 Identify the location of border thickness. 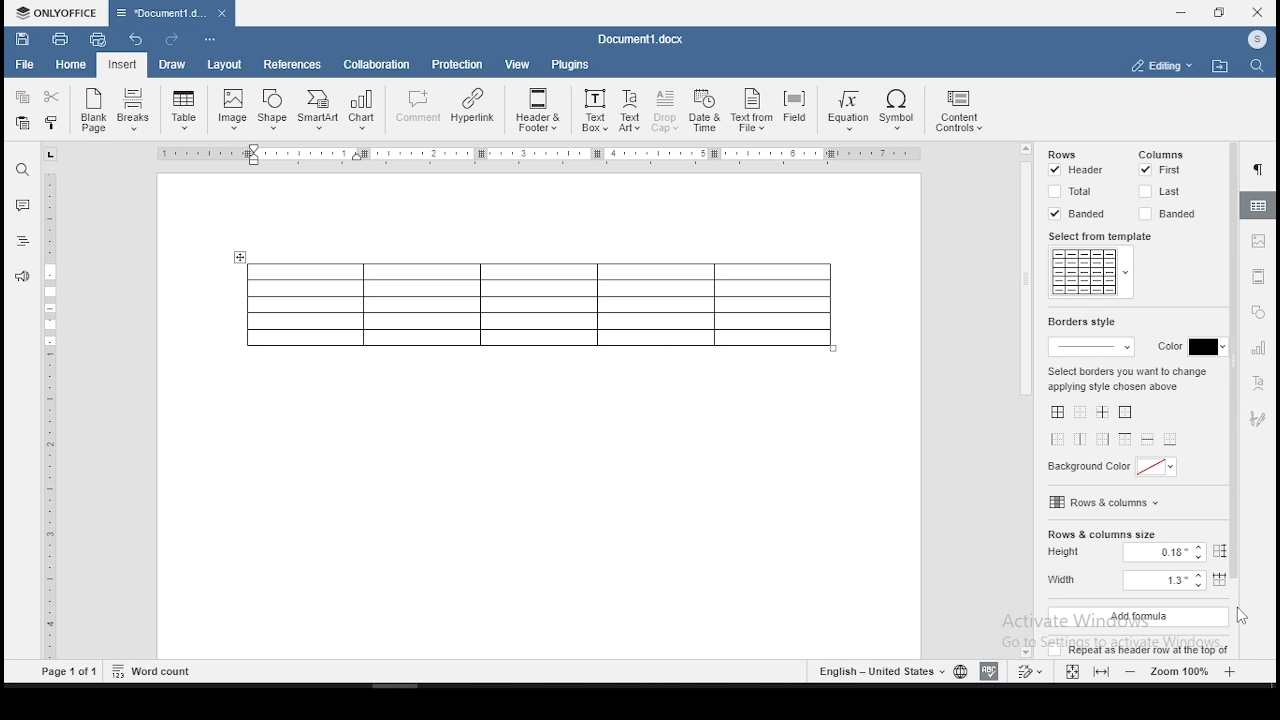
(1092, 348).